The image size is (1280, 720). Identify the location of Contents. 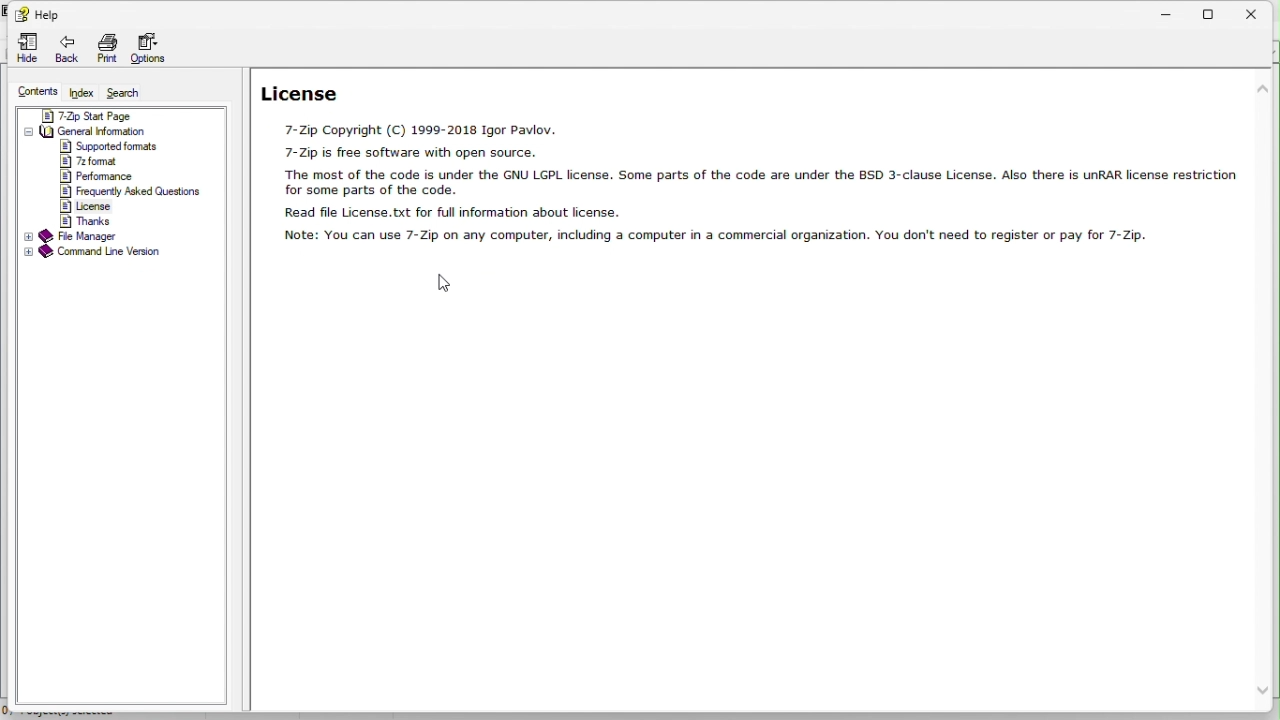
(38, 92).